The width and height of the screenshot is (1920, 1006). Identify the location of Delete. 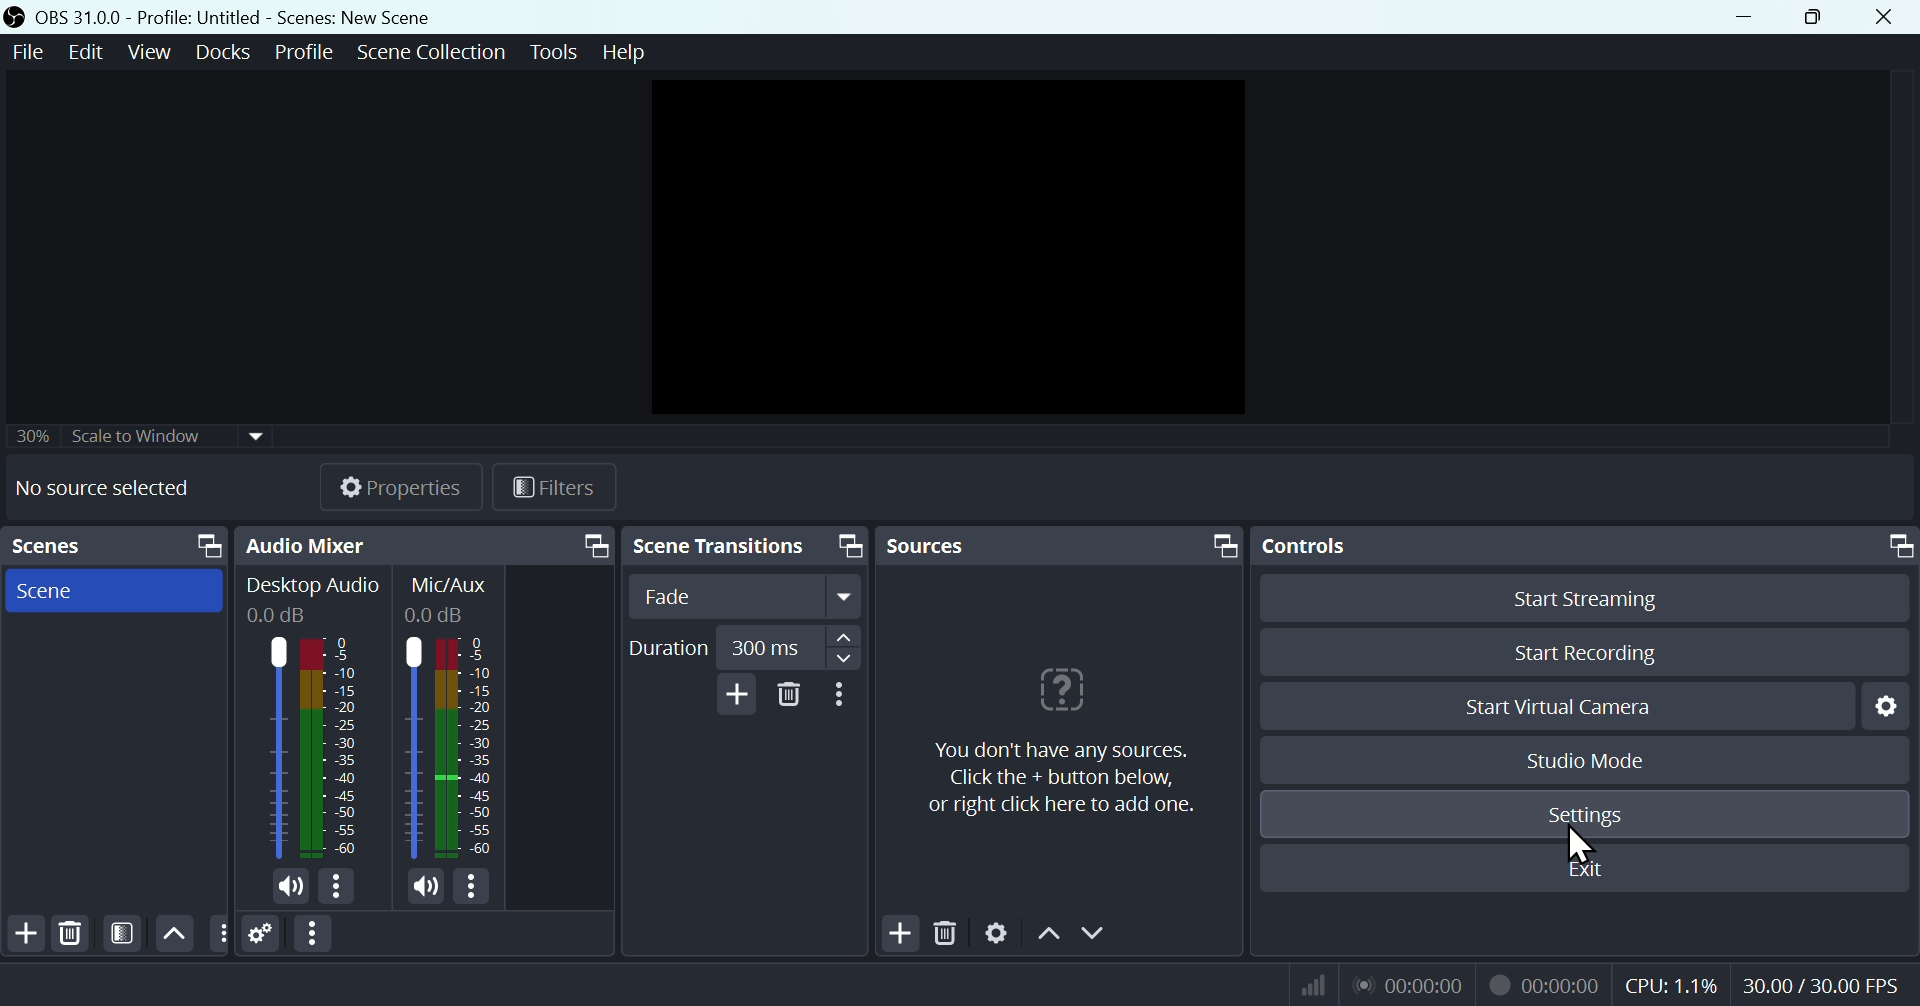
(73, 932).